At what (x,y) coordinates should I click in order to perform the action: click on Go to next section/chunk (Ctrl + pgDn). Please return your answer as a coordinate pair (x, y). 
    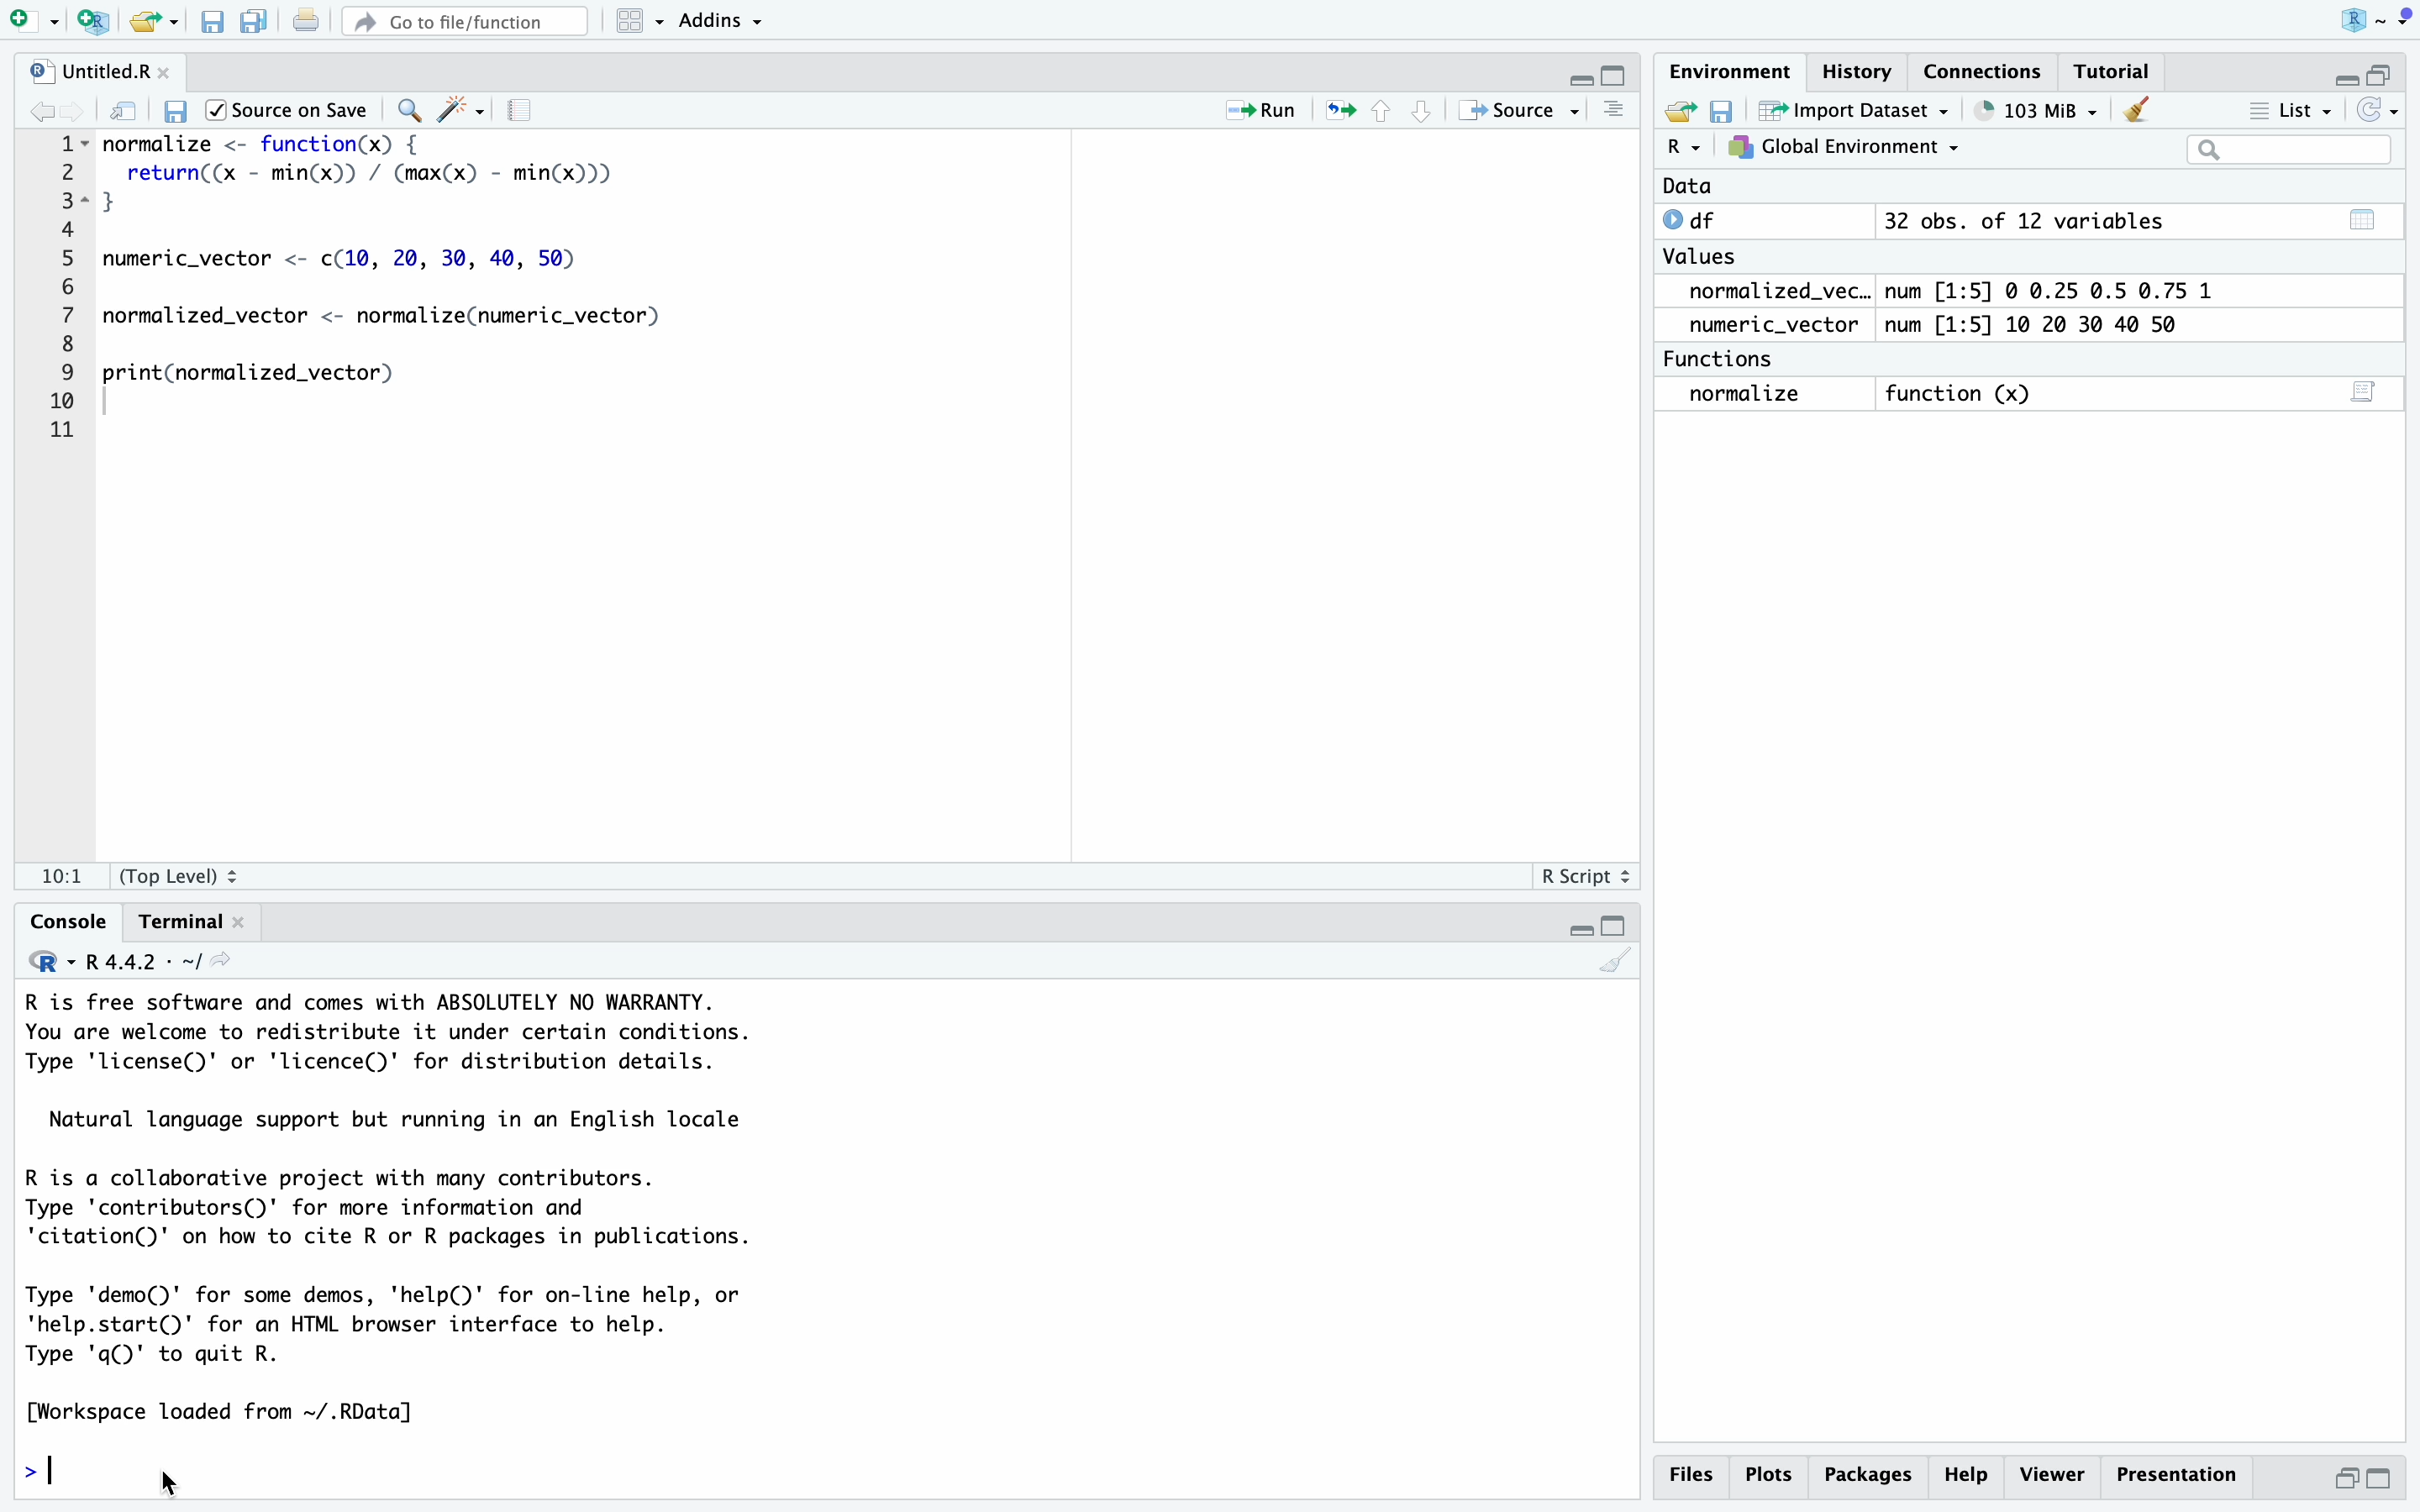
    Looking at the image, I should click on (1422, 111).